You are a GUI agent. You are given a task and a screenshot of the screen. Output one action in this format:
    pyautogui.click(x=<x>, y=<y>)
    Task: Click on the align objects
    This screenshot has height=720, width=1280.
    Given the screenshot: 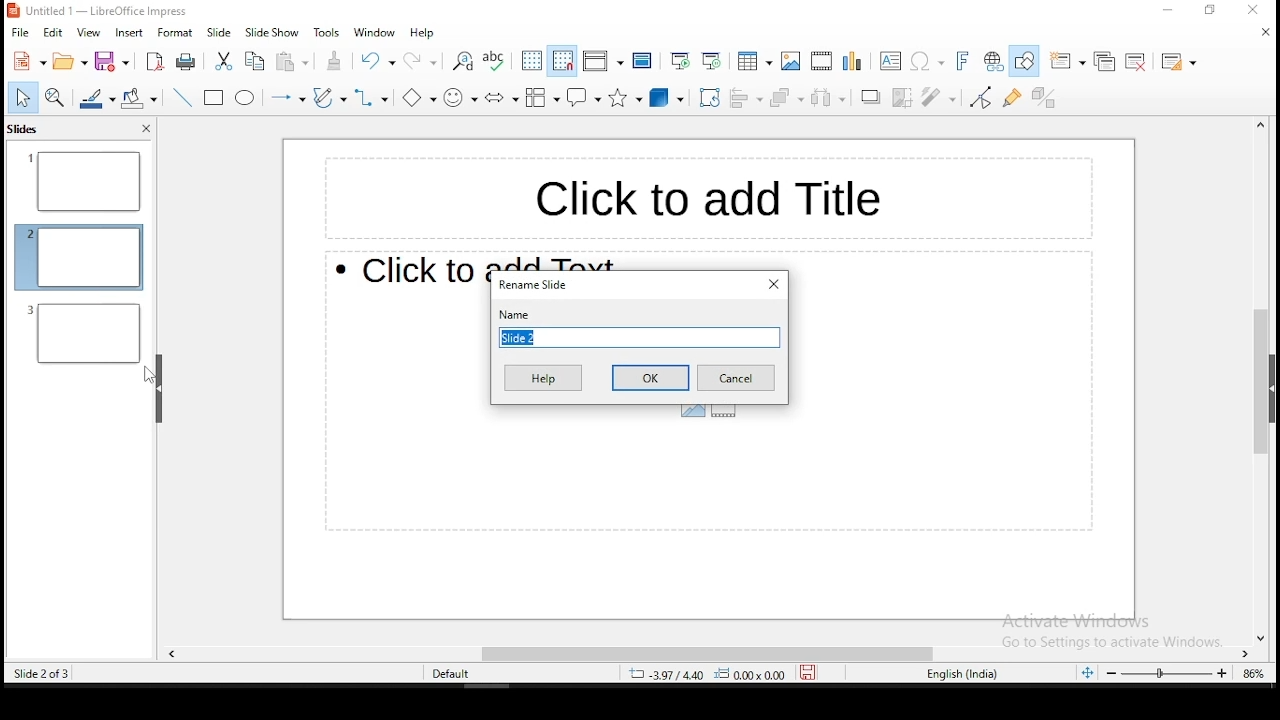 What is the action you would take?
    pyautogui.click(x=748, y=97)
    